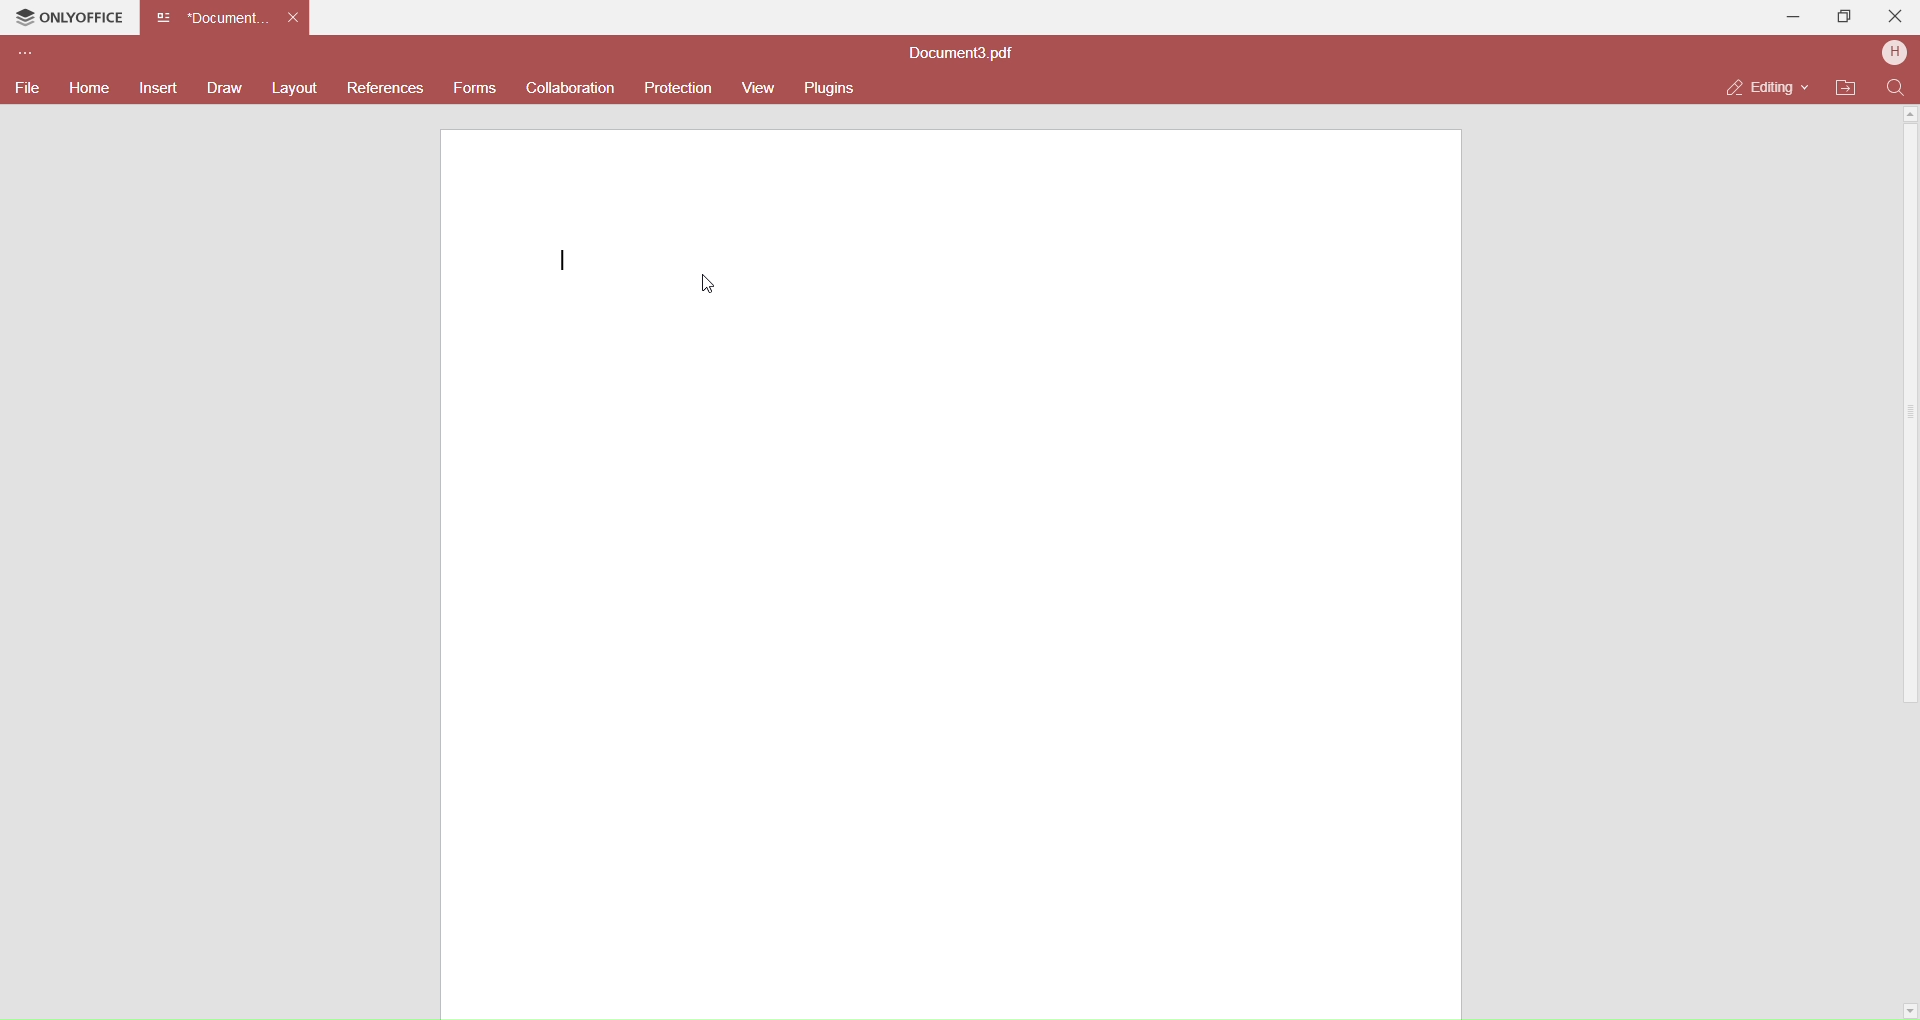 The height and width of the screenshot is (1020, 1920). What do you see at coordinates (23, 56) in the screenshot?
I see `Customize Toolbar` at bounding box center [23, 56].